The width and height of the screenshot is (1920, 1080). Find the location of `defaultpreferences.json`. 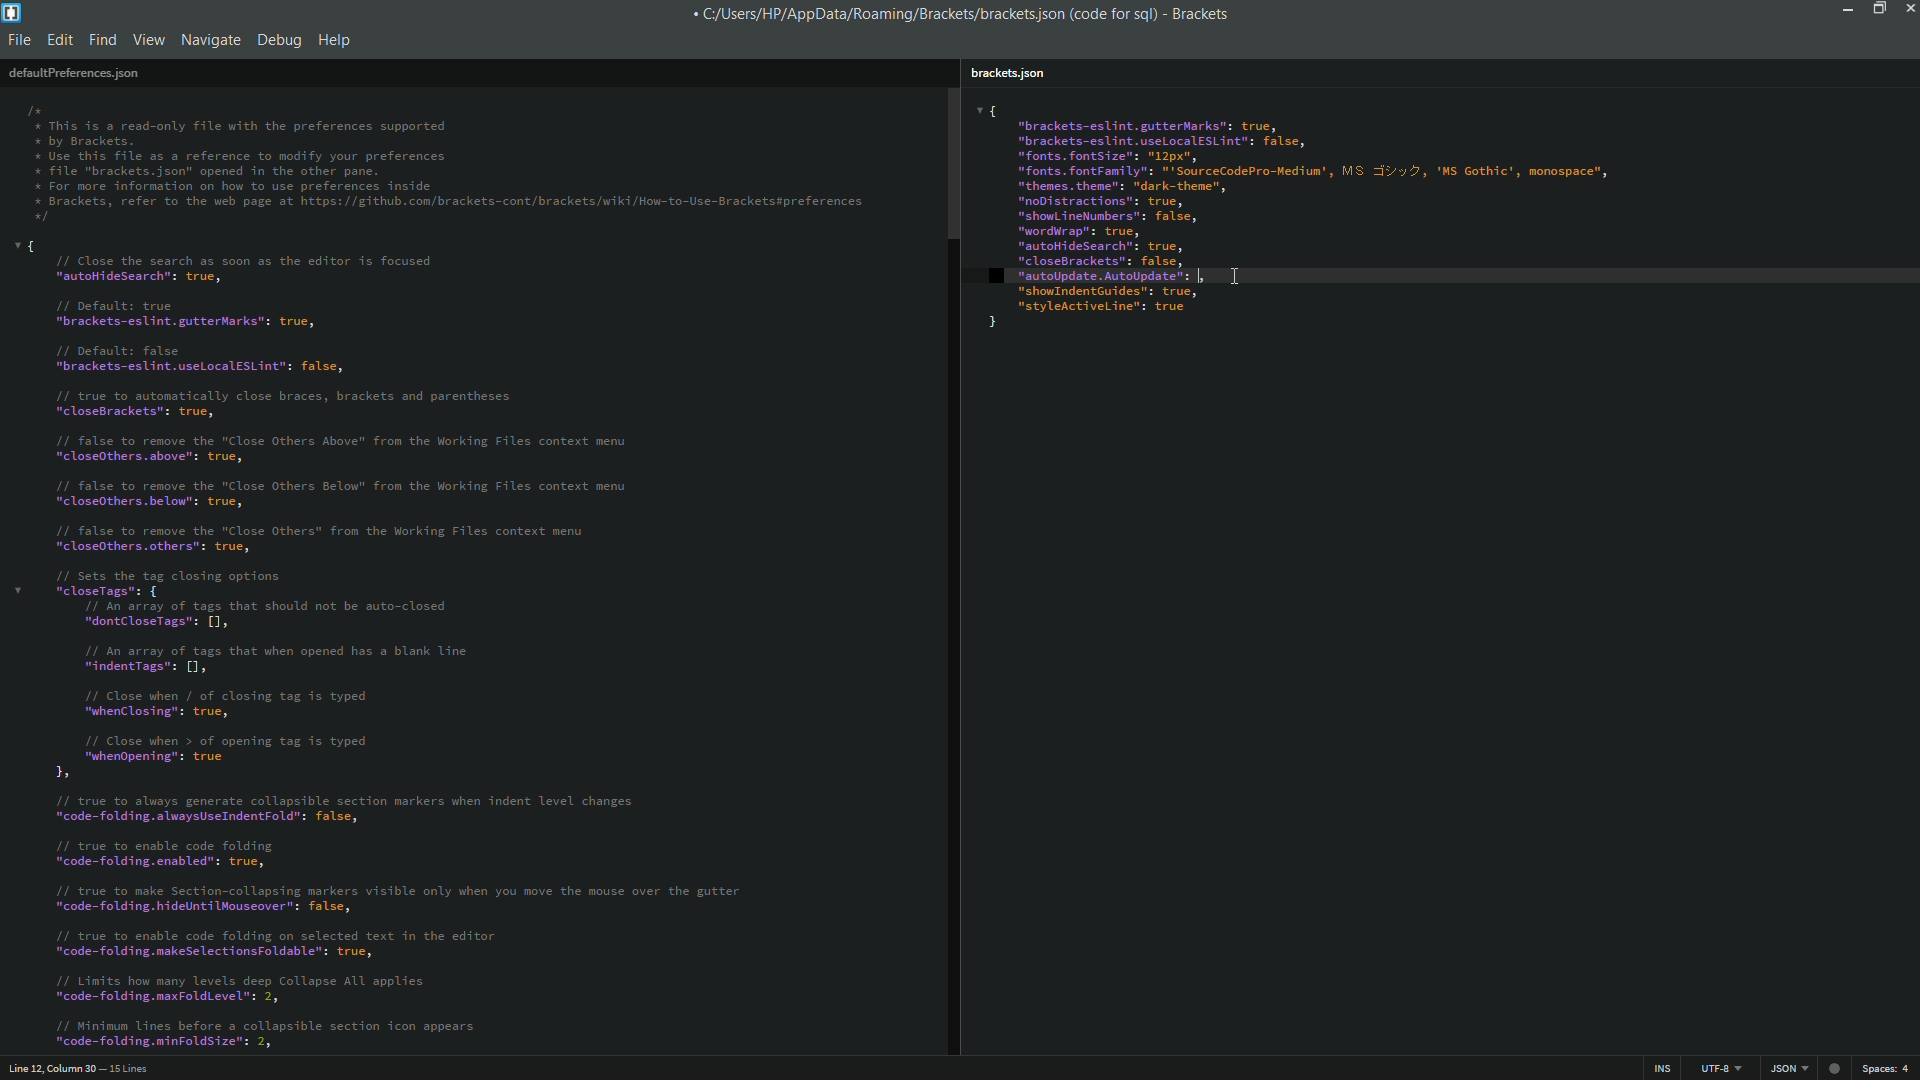

defaultpreferences.json is located at coordinates (73, 72).